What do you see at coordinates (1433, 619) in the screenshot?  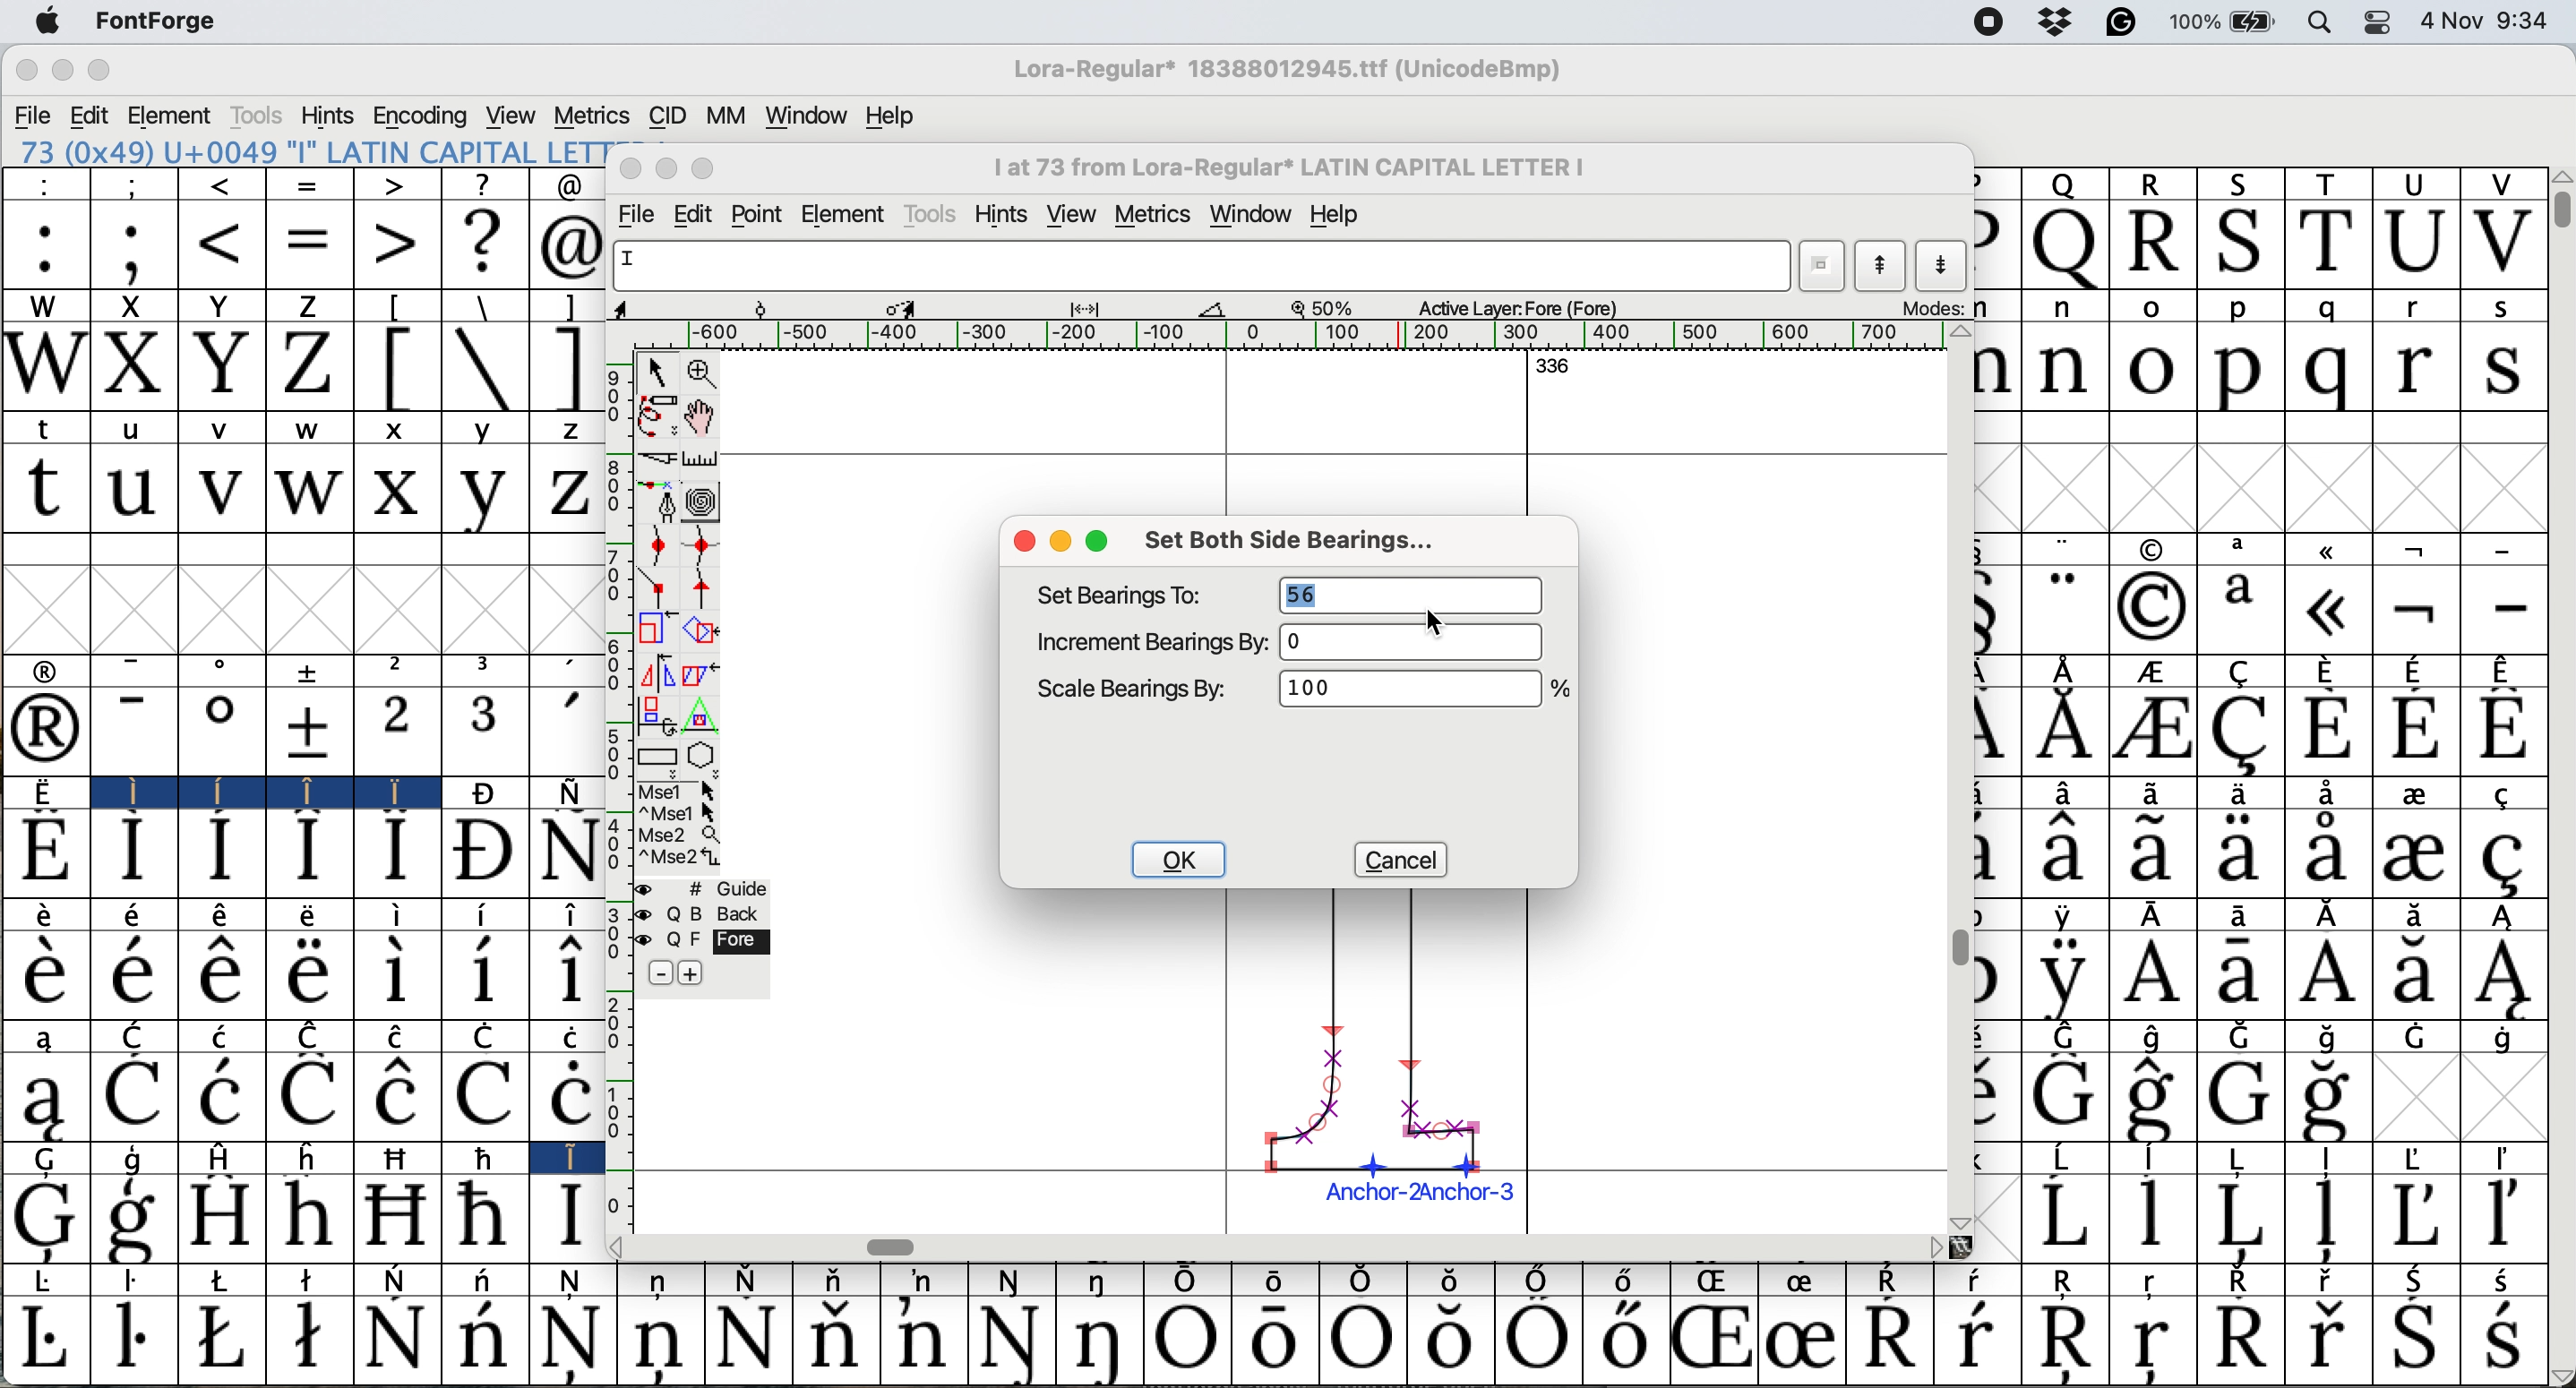 I see `cursor` at bounding box center [1433, 619].